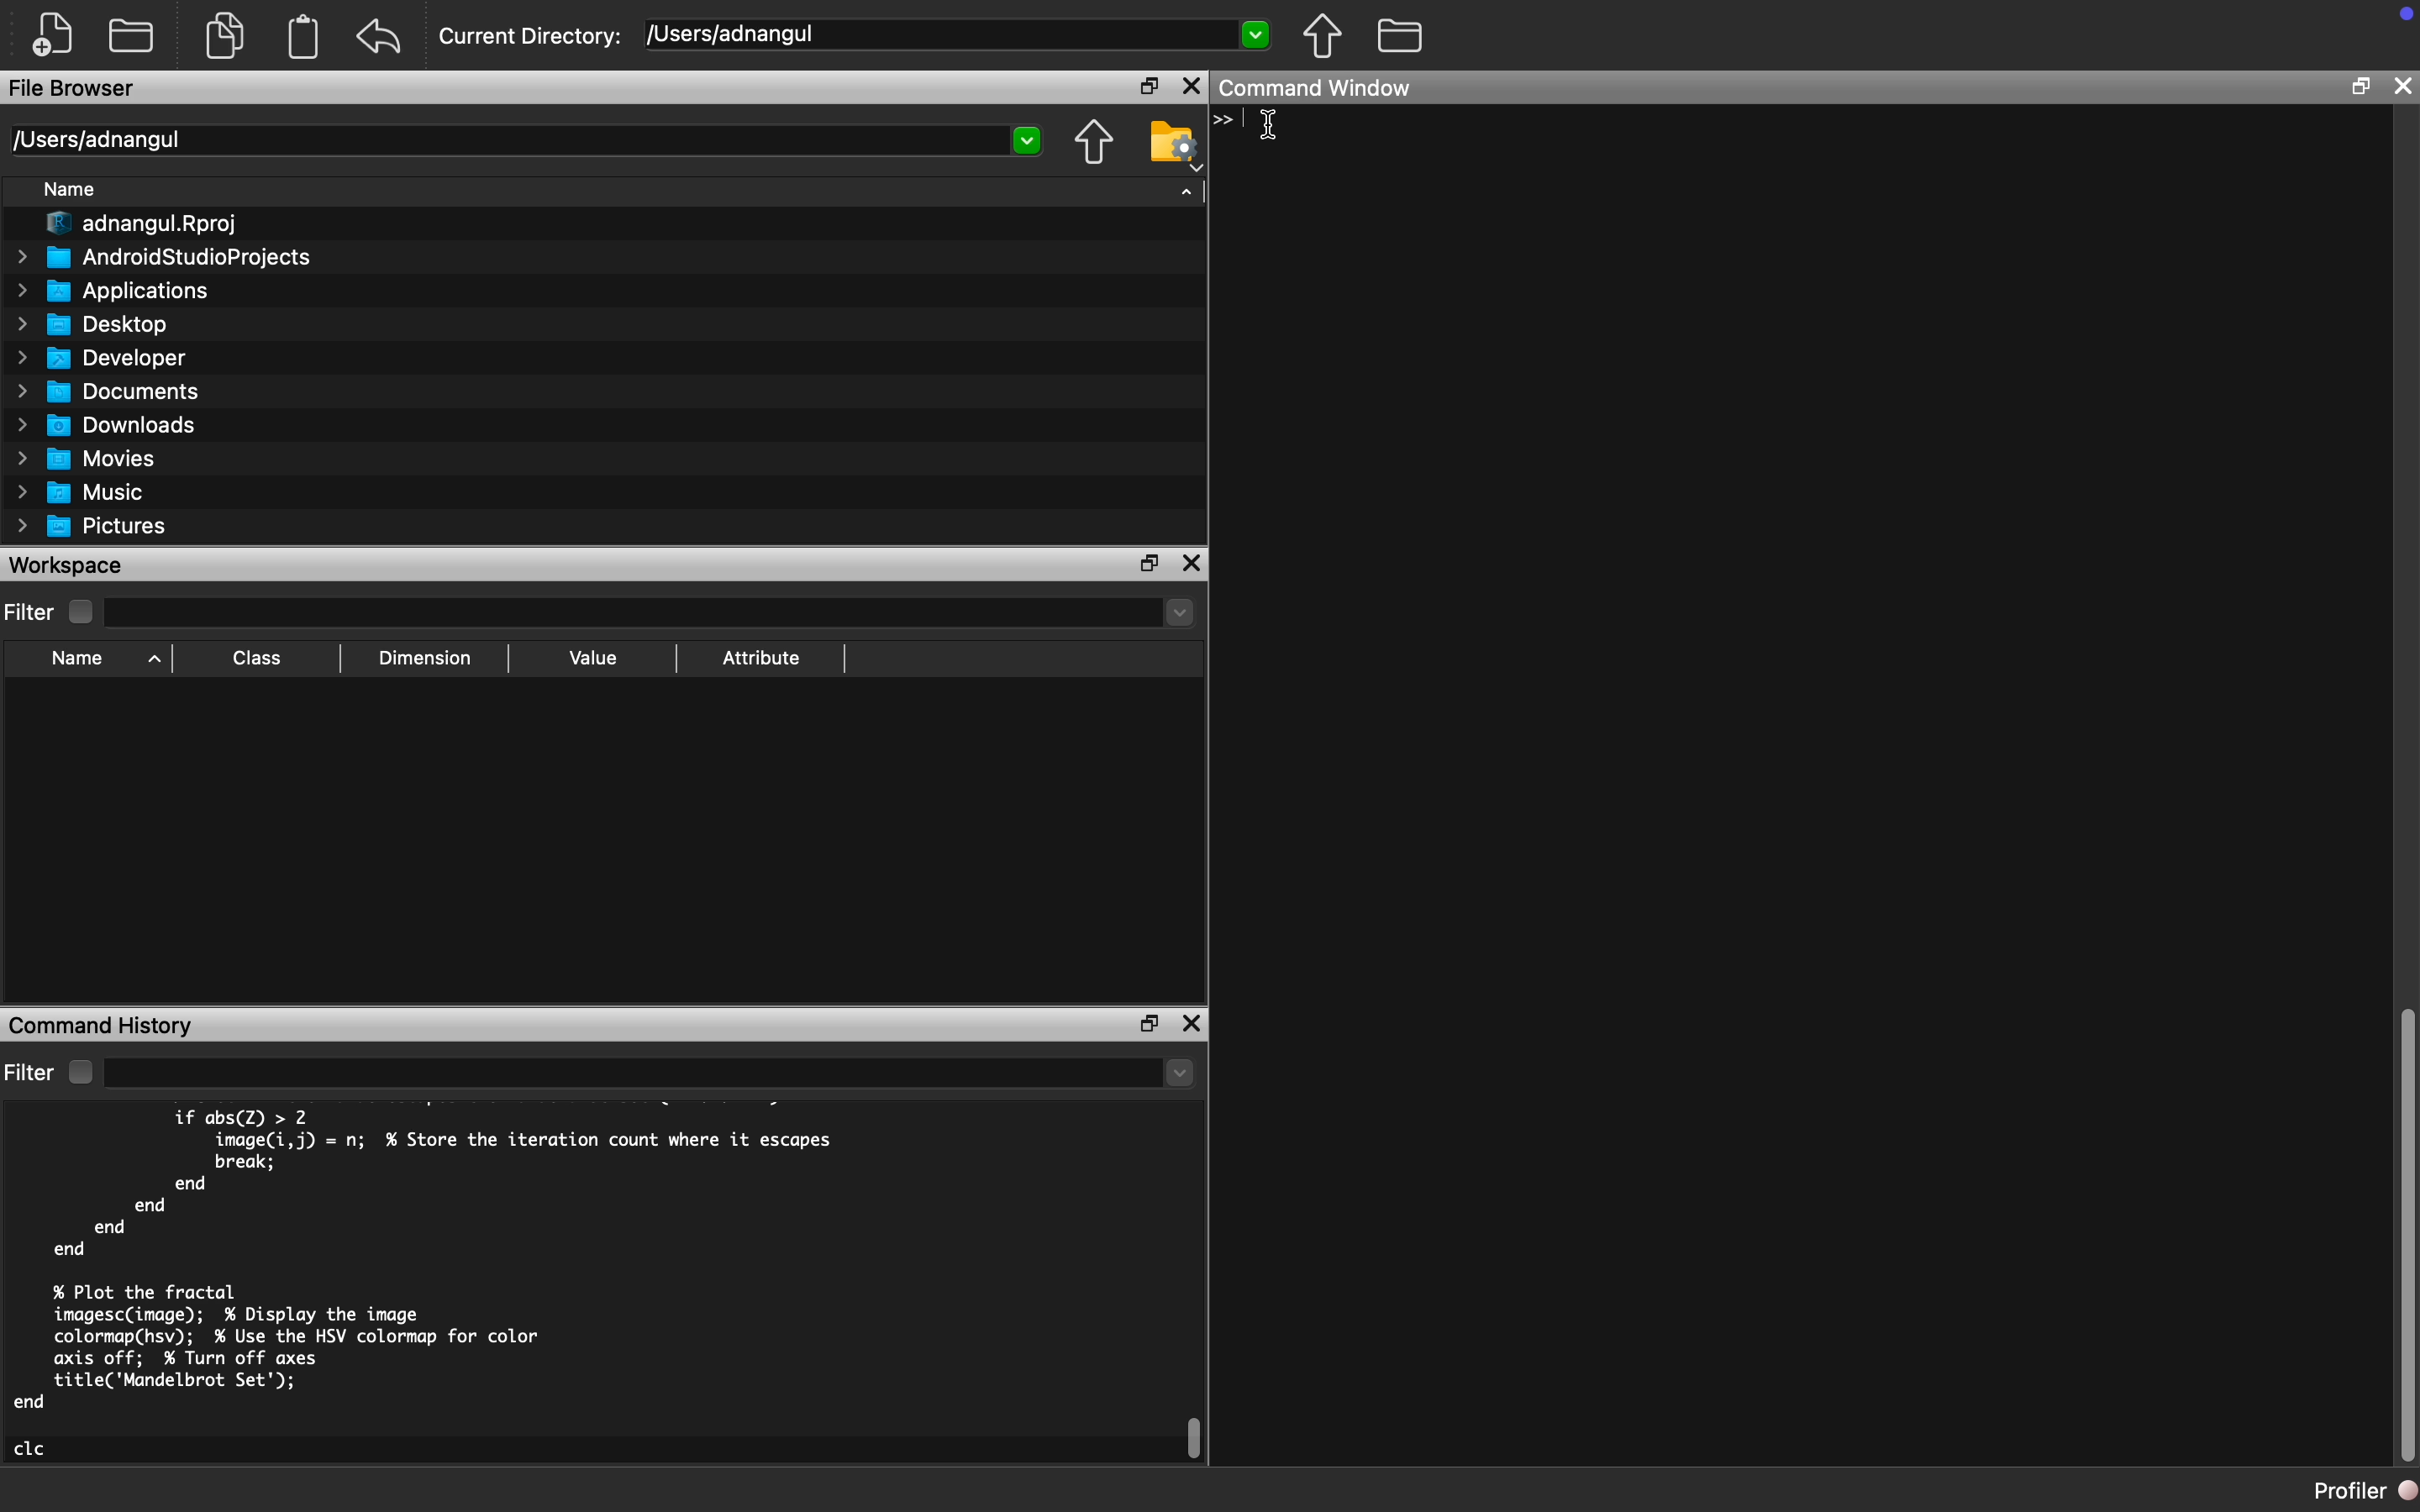 This screenshot has height=1512, width=2420. I want to click on Scroll, so click(2403, 1234).